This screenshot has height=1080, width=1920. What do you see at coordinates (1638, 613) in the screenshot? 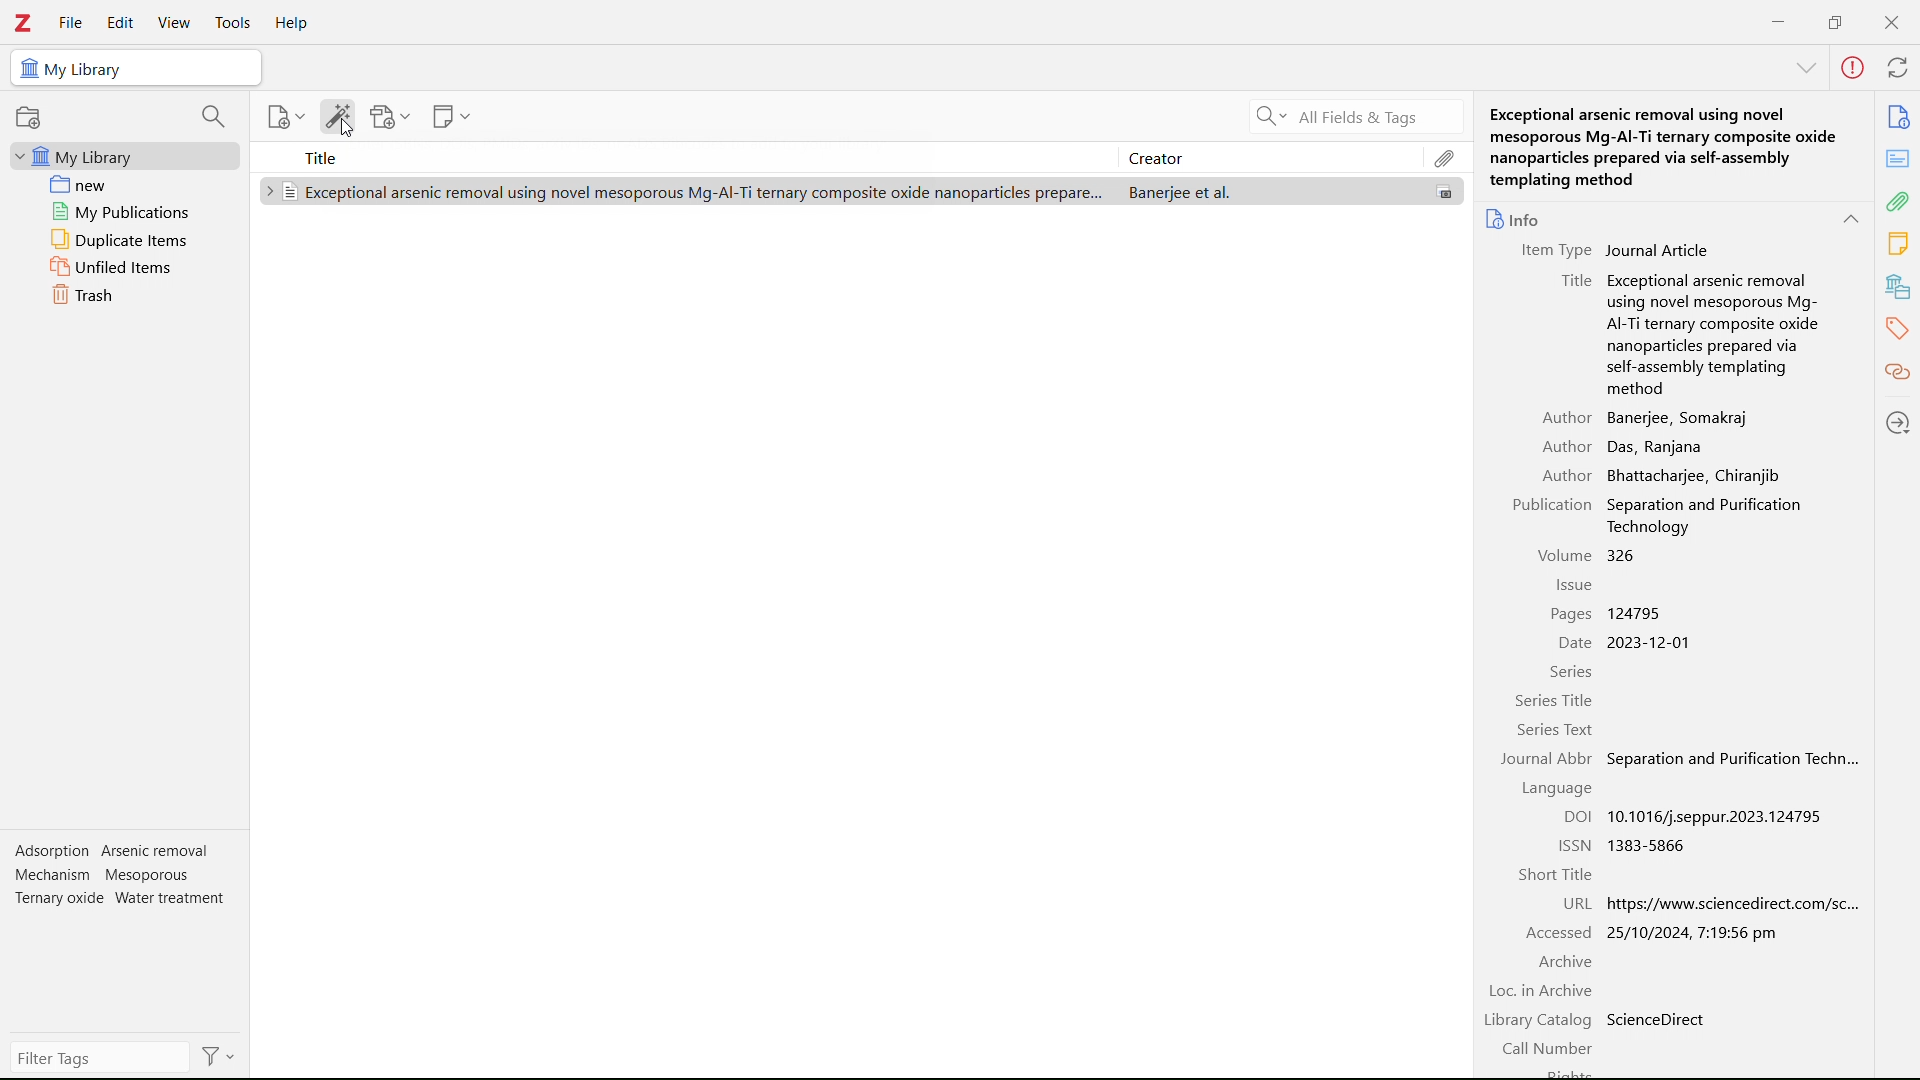
I see `1245795` at bounding box center [1638, 613].